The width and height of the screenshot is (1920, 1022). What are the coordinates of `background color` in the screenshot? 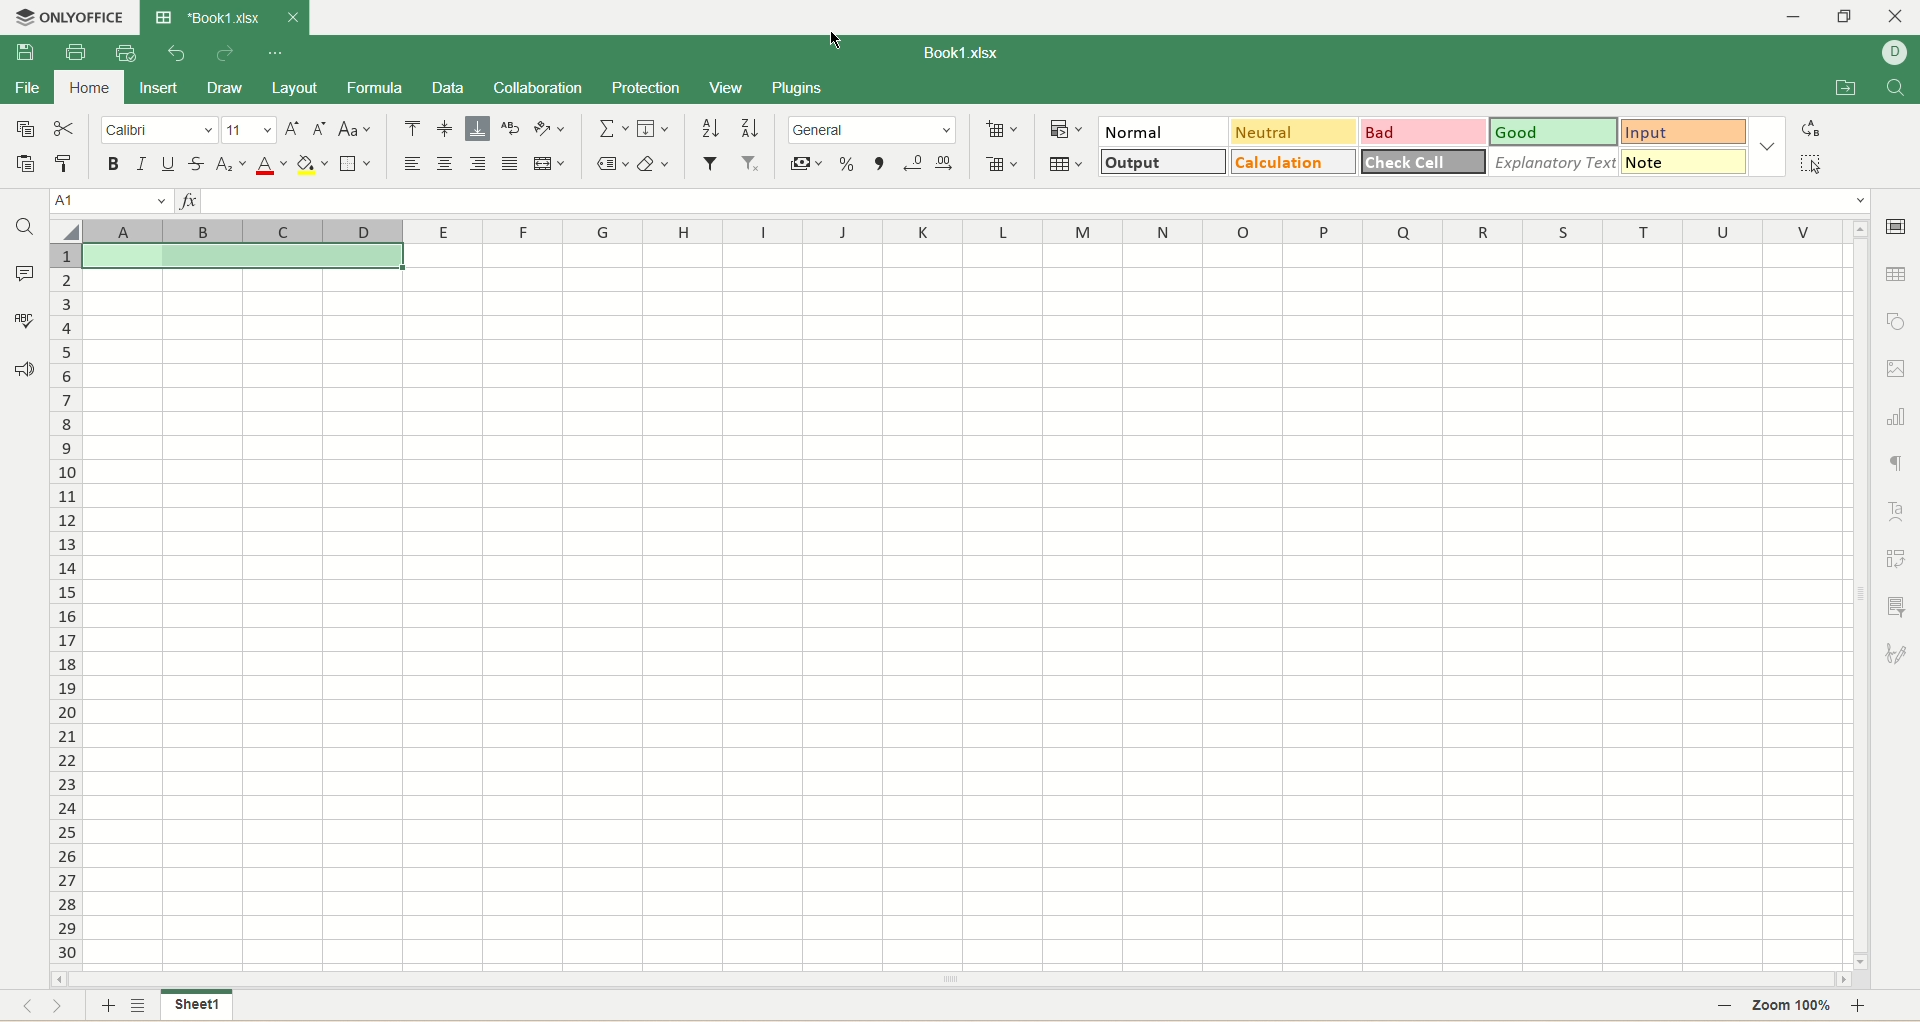 It's located at (311, 164).